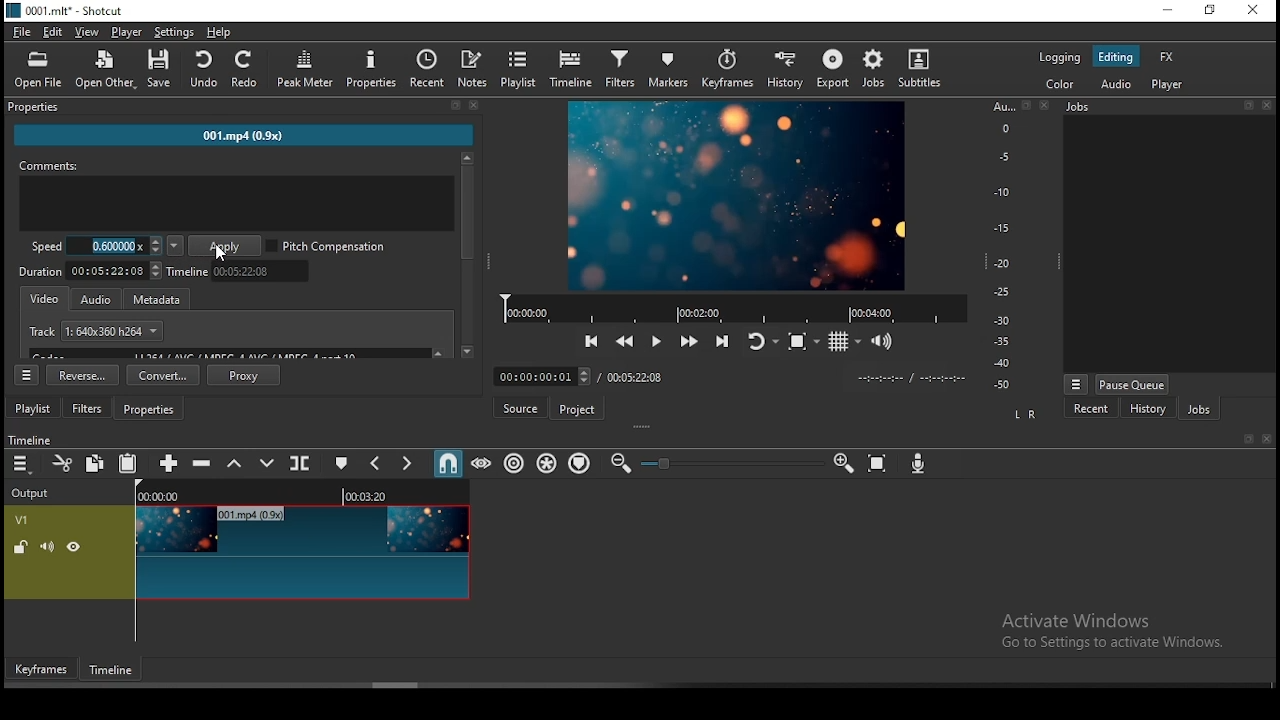 The image size is (1280, 720). I want to click on open other, so click(106, 72).